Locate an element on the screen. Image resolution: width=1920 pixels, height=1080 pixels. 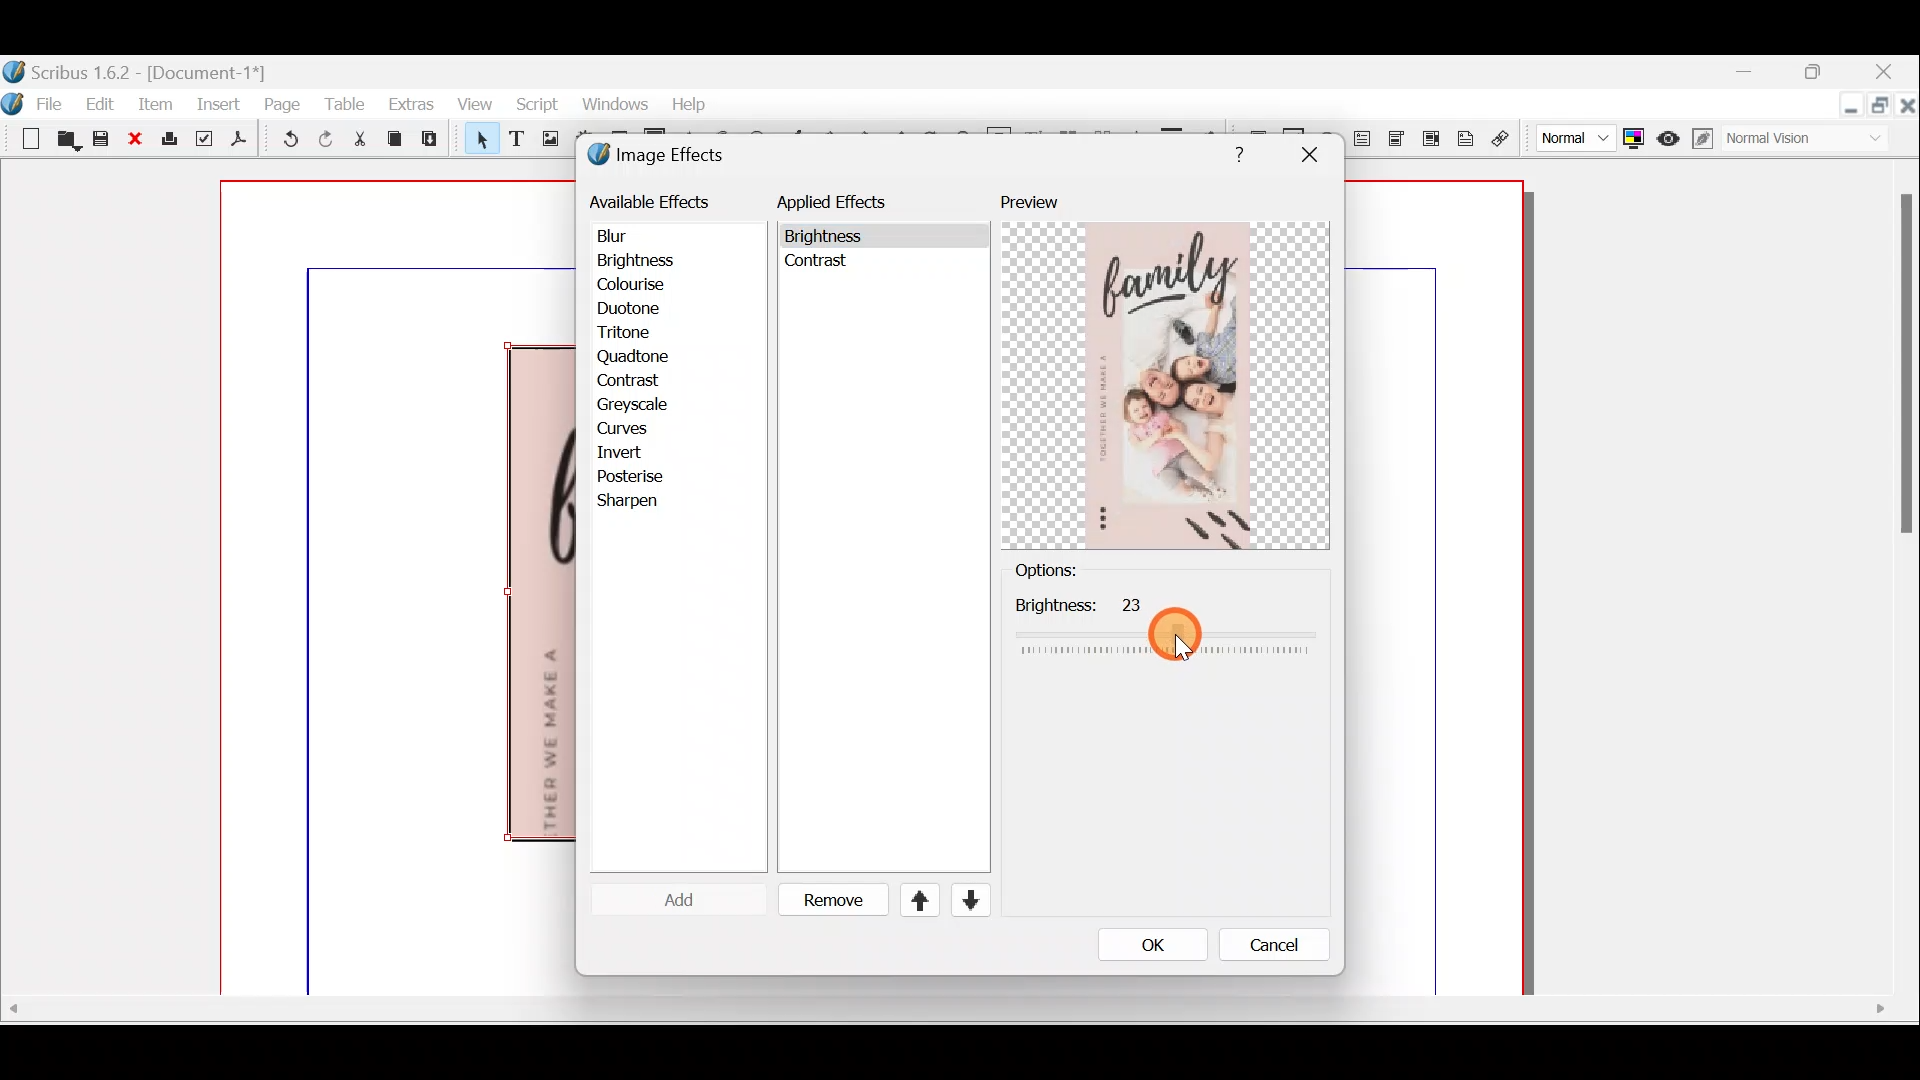
Copy is located at coordinates (395, 139).